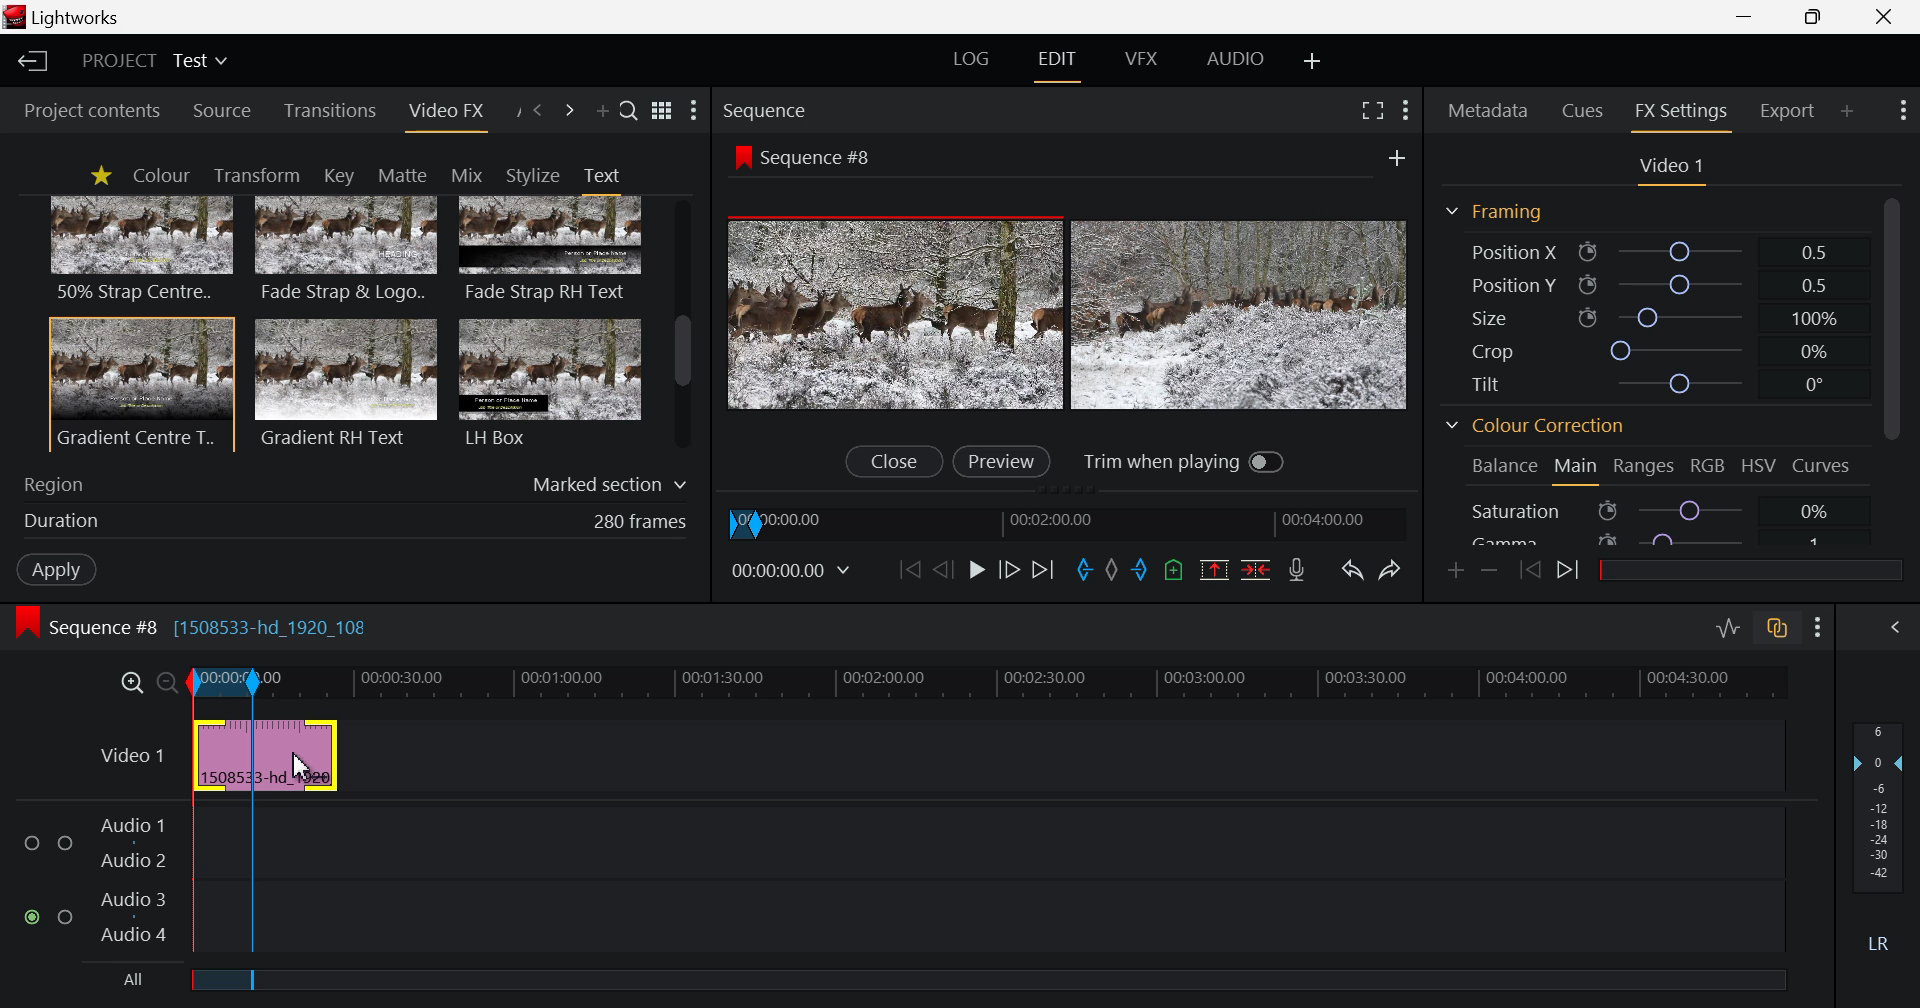  I want to click on Remove all marks, so click(1110, 571).